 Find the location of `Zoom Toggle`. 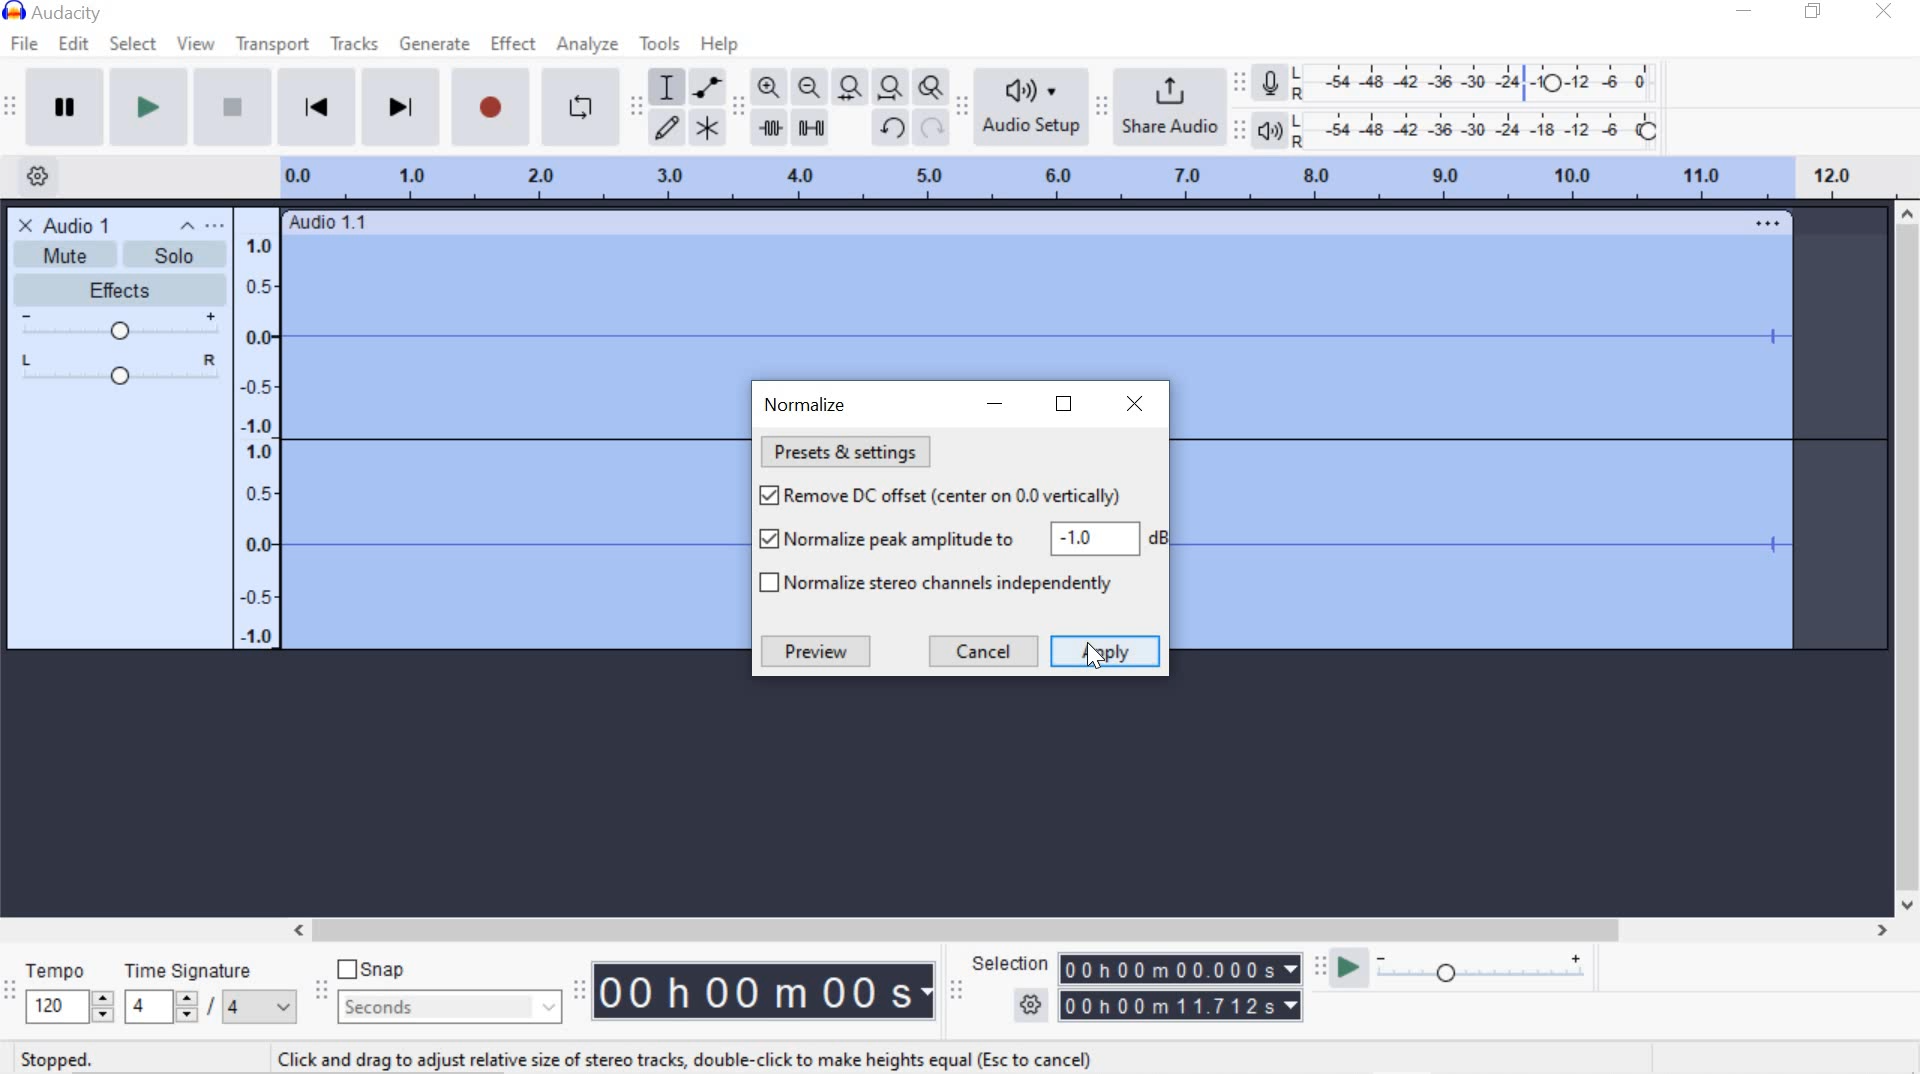

Zoom Toggle is located at coordinates (932, 90).